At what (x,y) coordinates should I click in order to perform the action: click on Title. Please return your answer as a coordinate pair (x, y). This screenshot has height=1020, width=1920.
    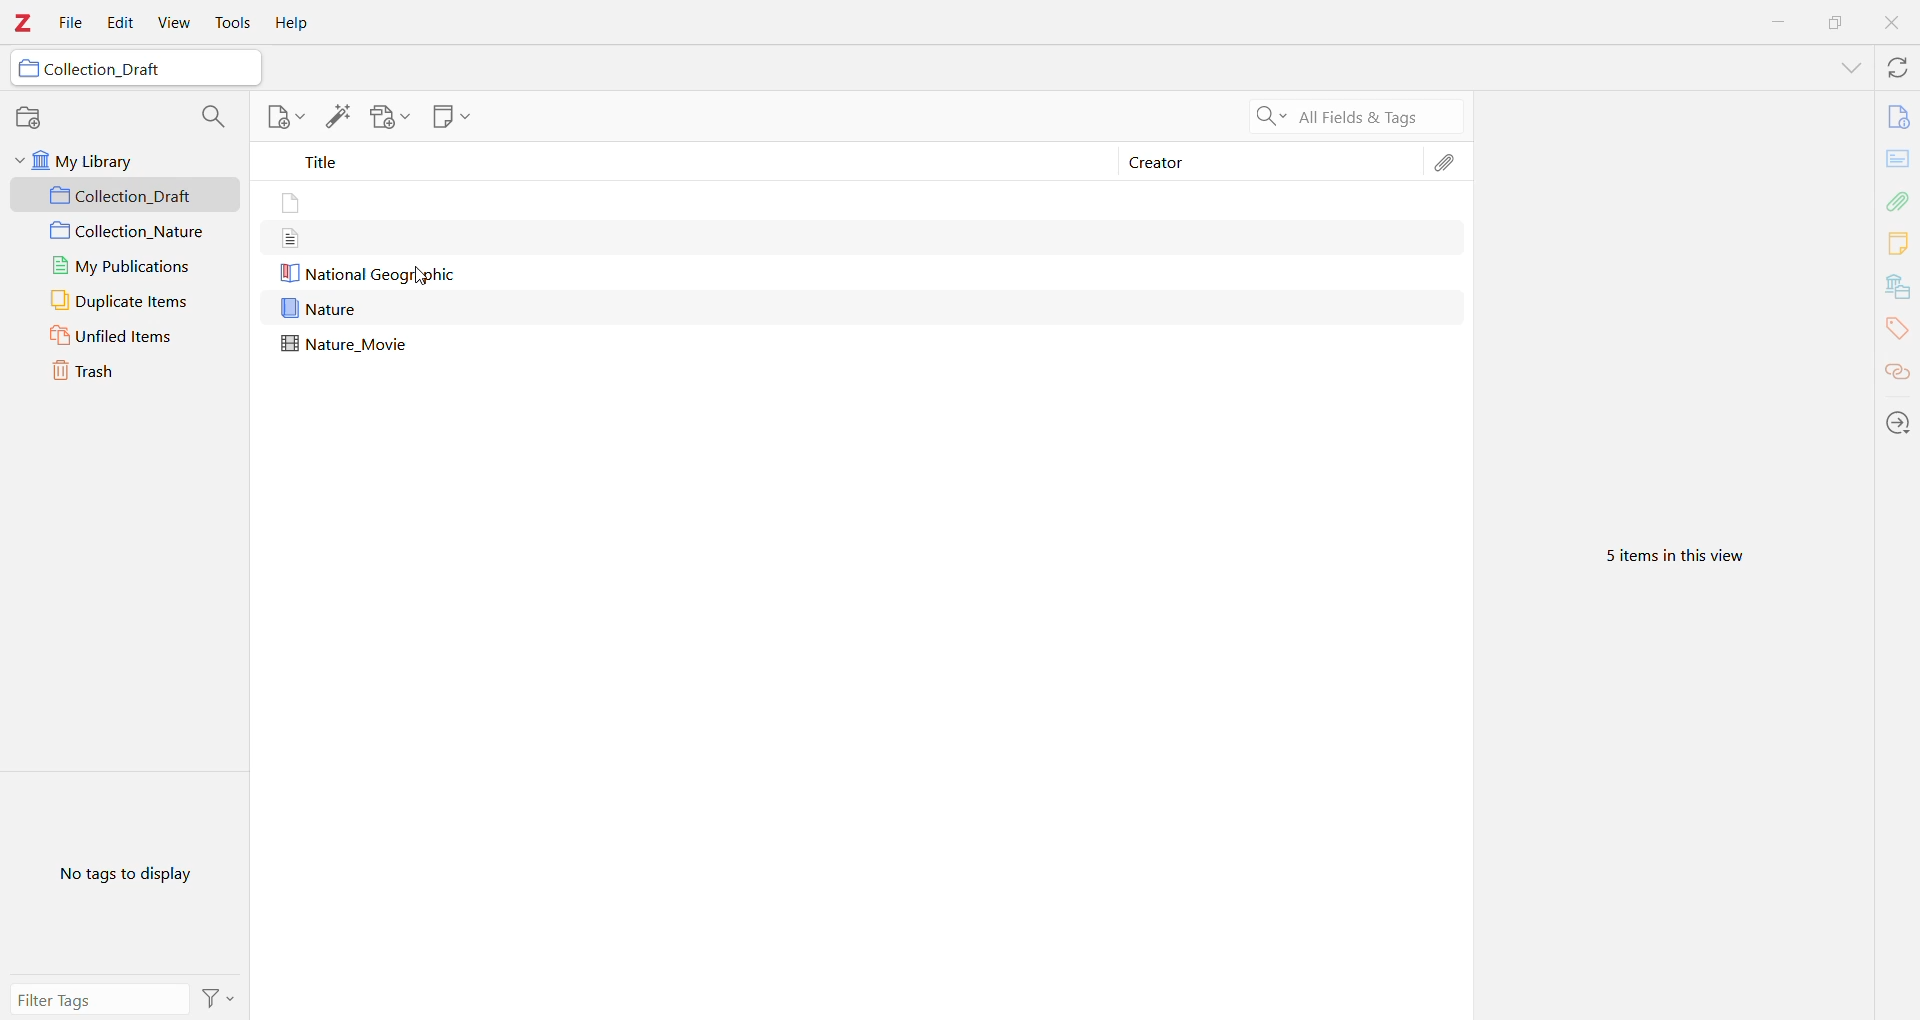
    Looking at the image, I should click on (690, 165).